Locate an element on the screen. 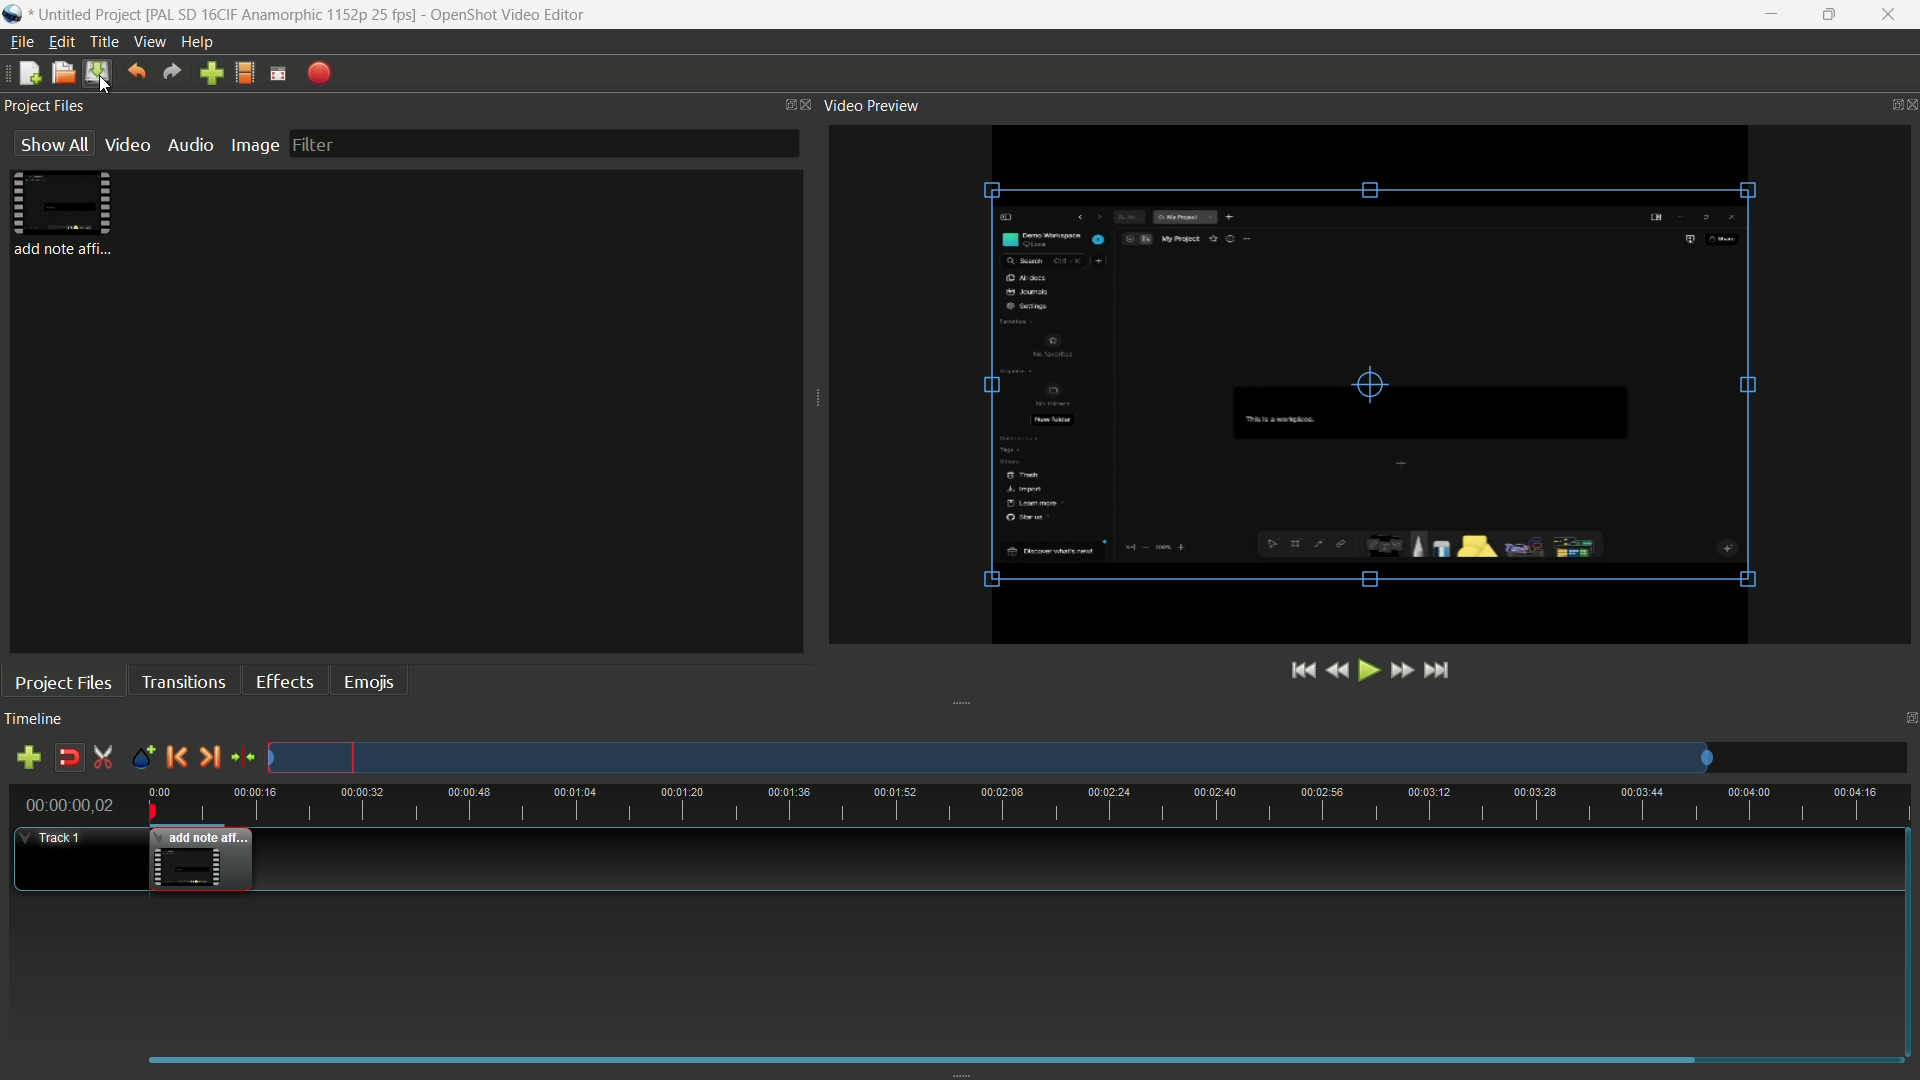  redo is located at coordinates (172, 72).